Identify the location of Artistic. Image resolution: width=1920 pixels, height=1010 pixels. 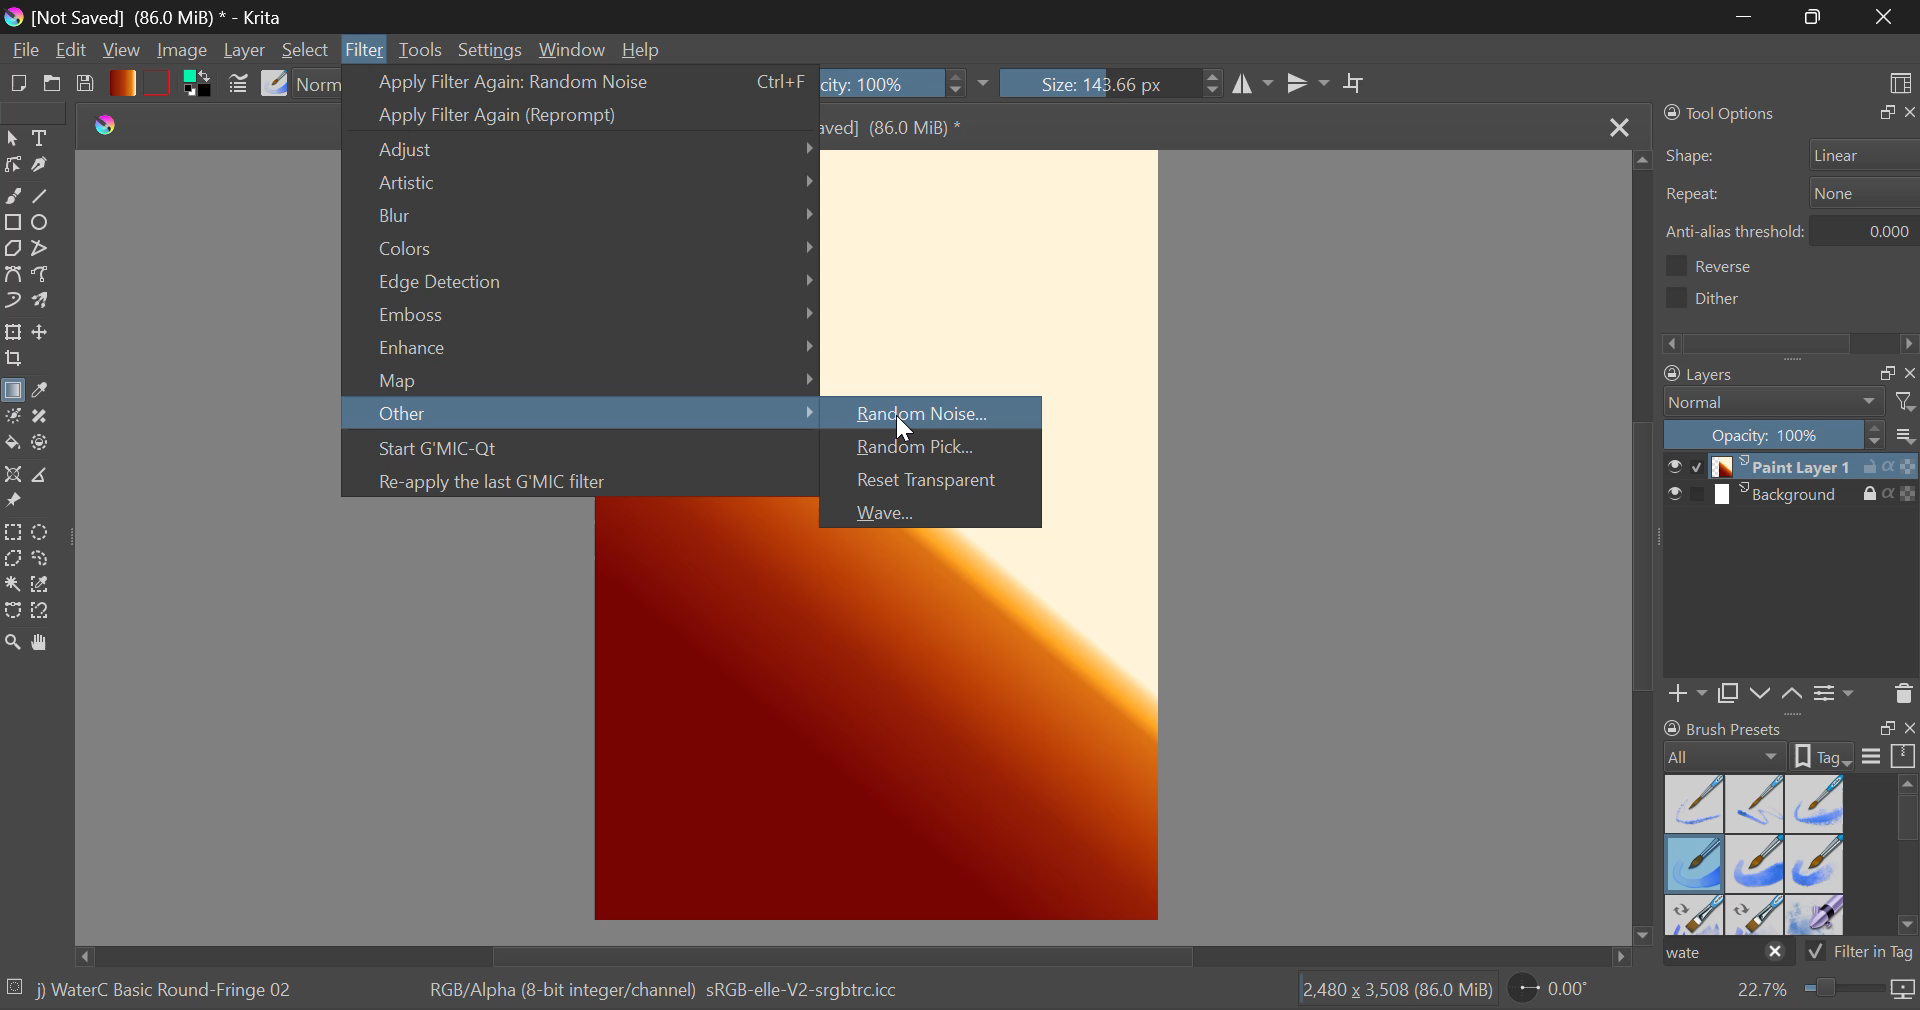
(580, 185).